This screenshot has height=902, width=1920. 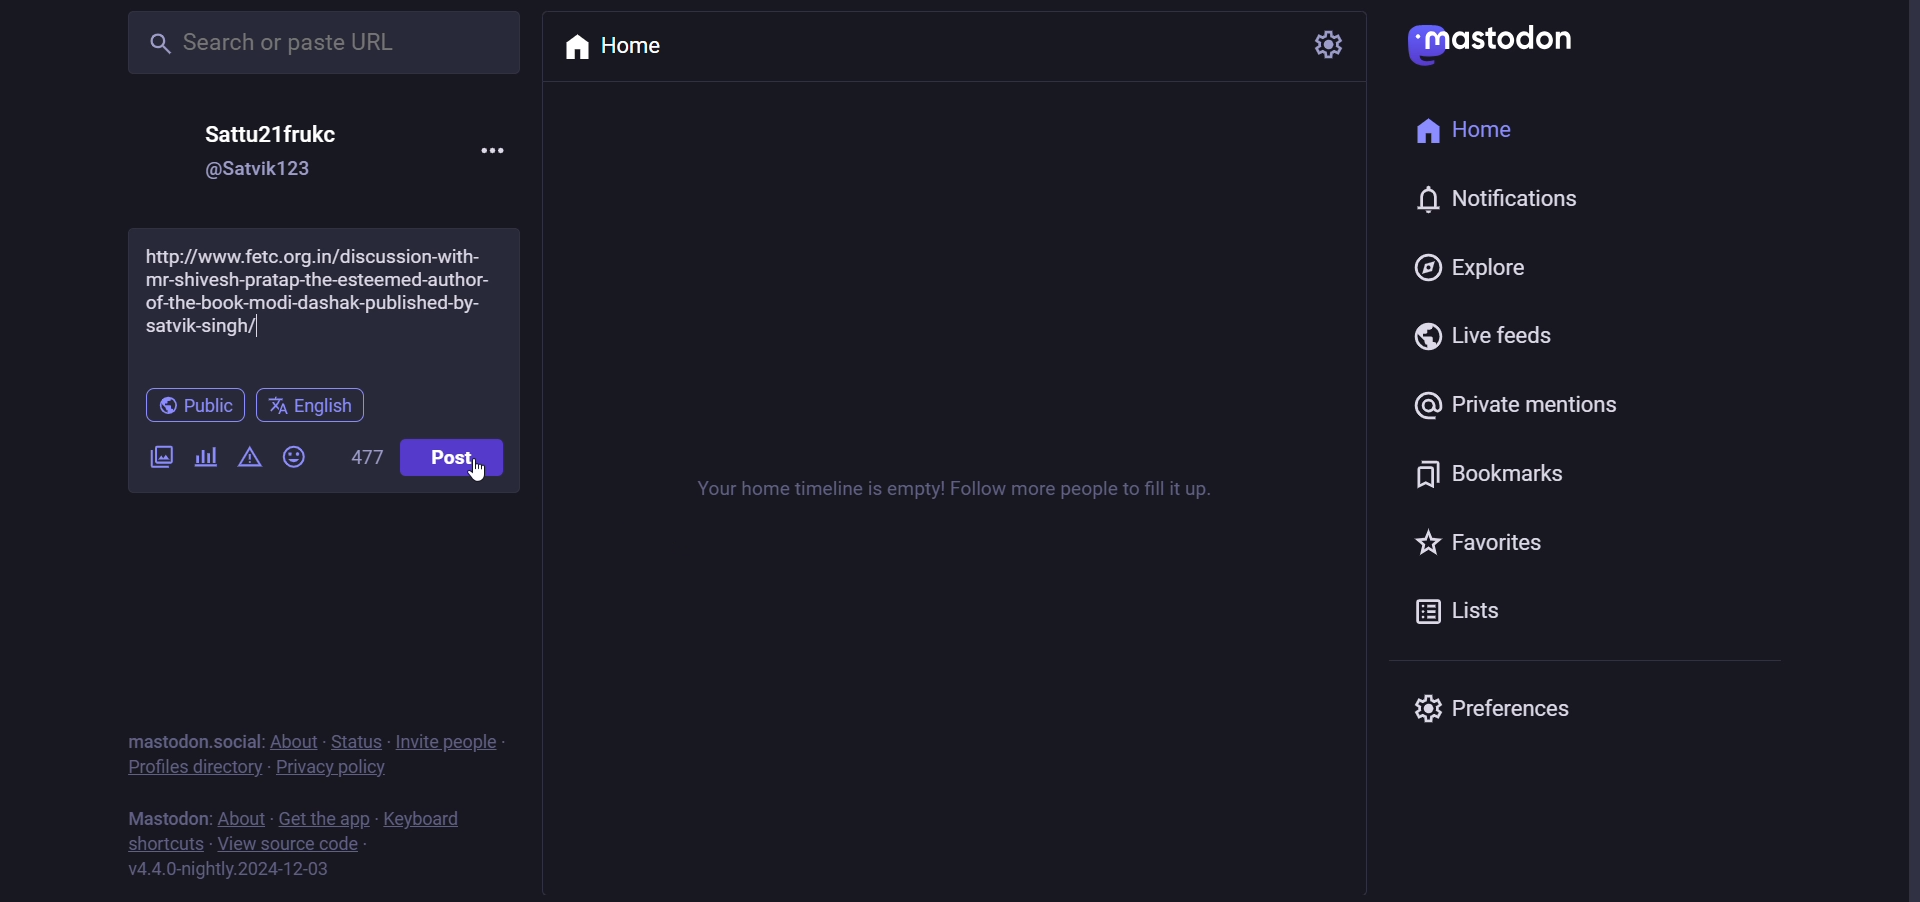 What do you see at coordinates (155, 452) in the screenshot?
I see `image/video` at bounding box center [155, 452].